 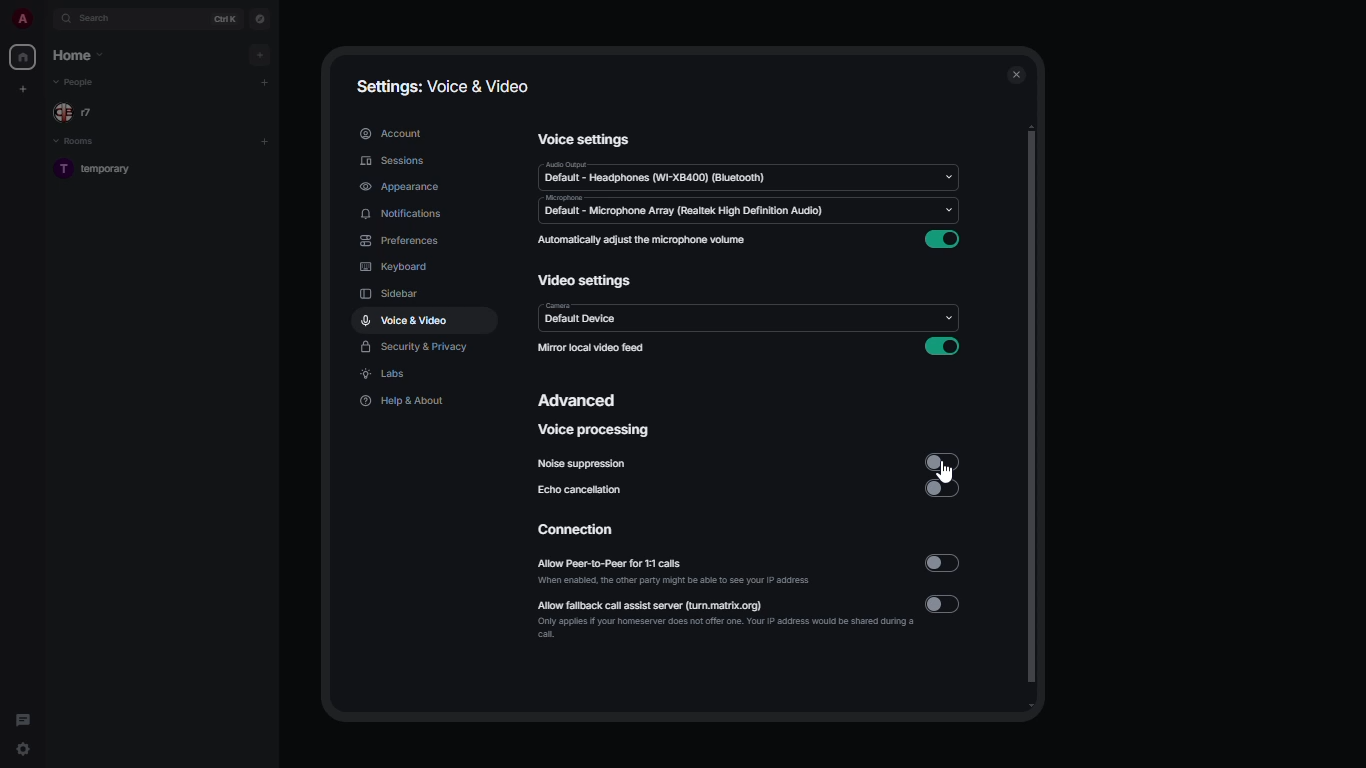 What do you see at coordinates (392, 161) in the screenshot?
I see `sessions` at bounding box center [392, 161].